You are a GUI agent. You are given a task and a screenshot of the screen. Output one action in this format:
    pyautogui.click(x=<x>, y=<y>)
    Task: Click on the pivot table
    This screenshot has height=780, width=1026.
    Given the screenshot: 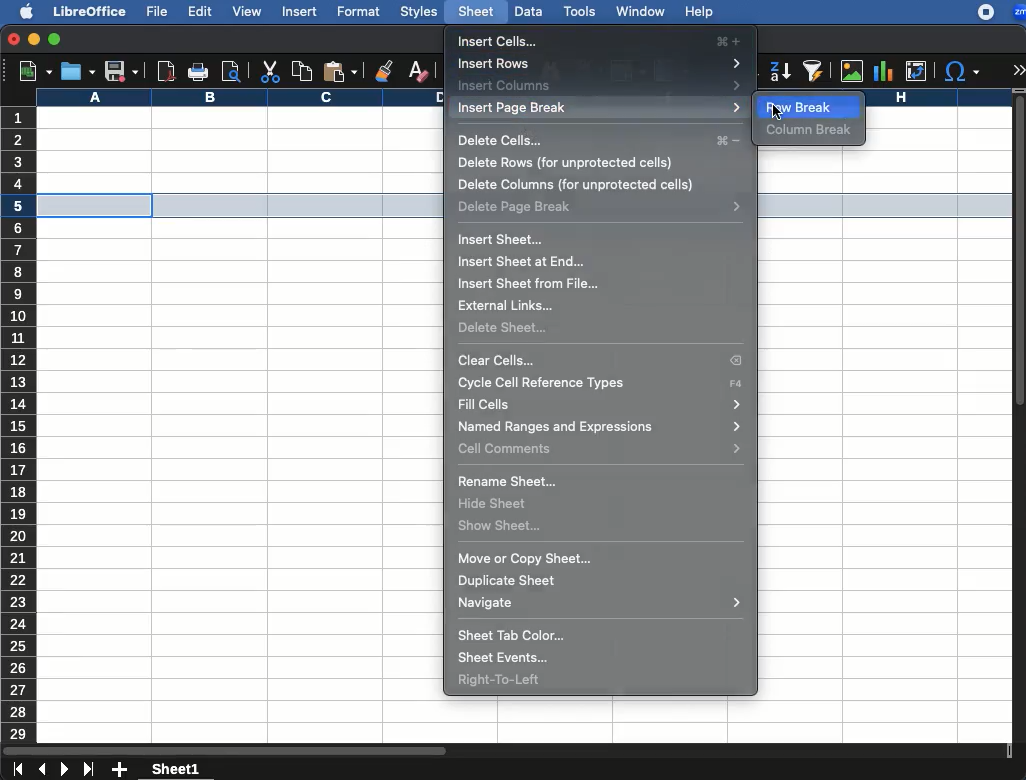 What is the action you would take?
    pyautogui.click(x=914, y=70)
    